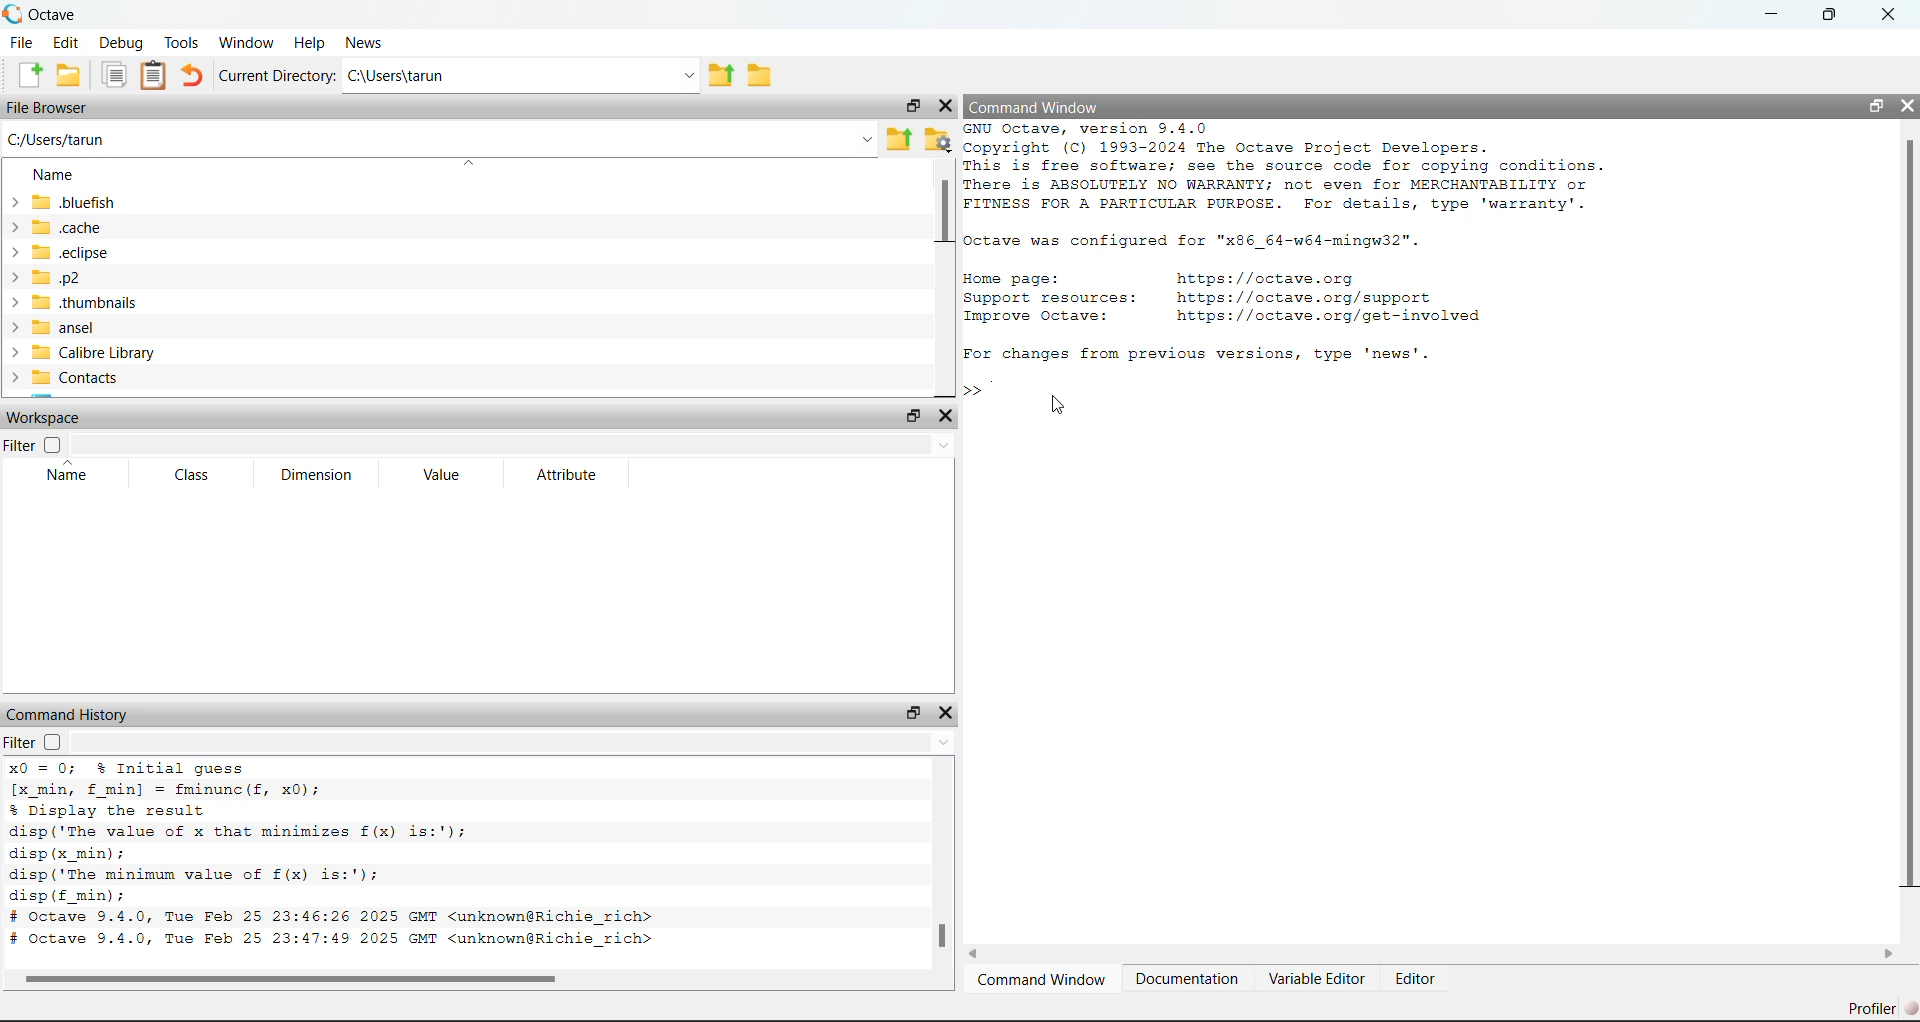 This screenshot has height=1022, width=1920. What do you see at coordinates (58, 277) in the screenshot?
I see `>  p2` at bounding box center [58, 277].